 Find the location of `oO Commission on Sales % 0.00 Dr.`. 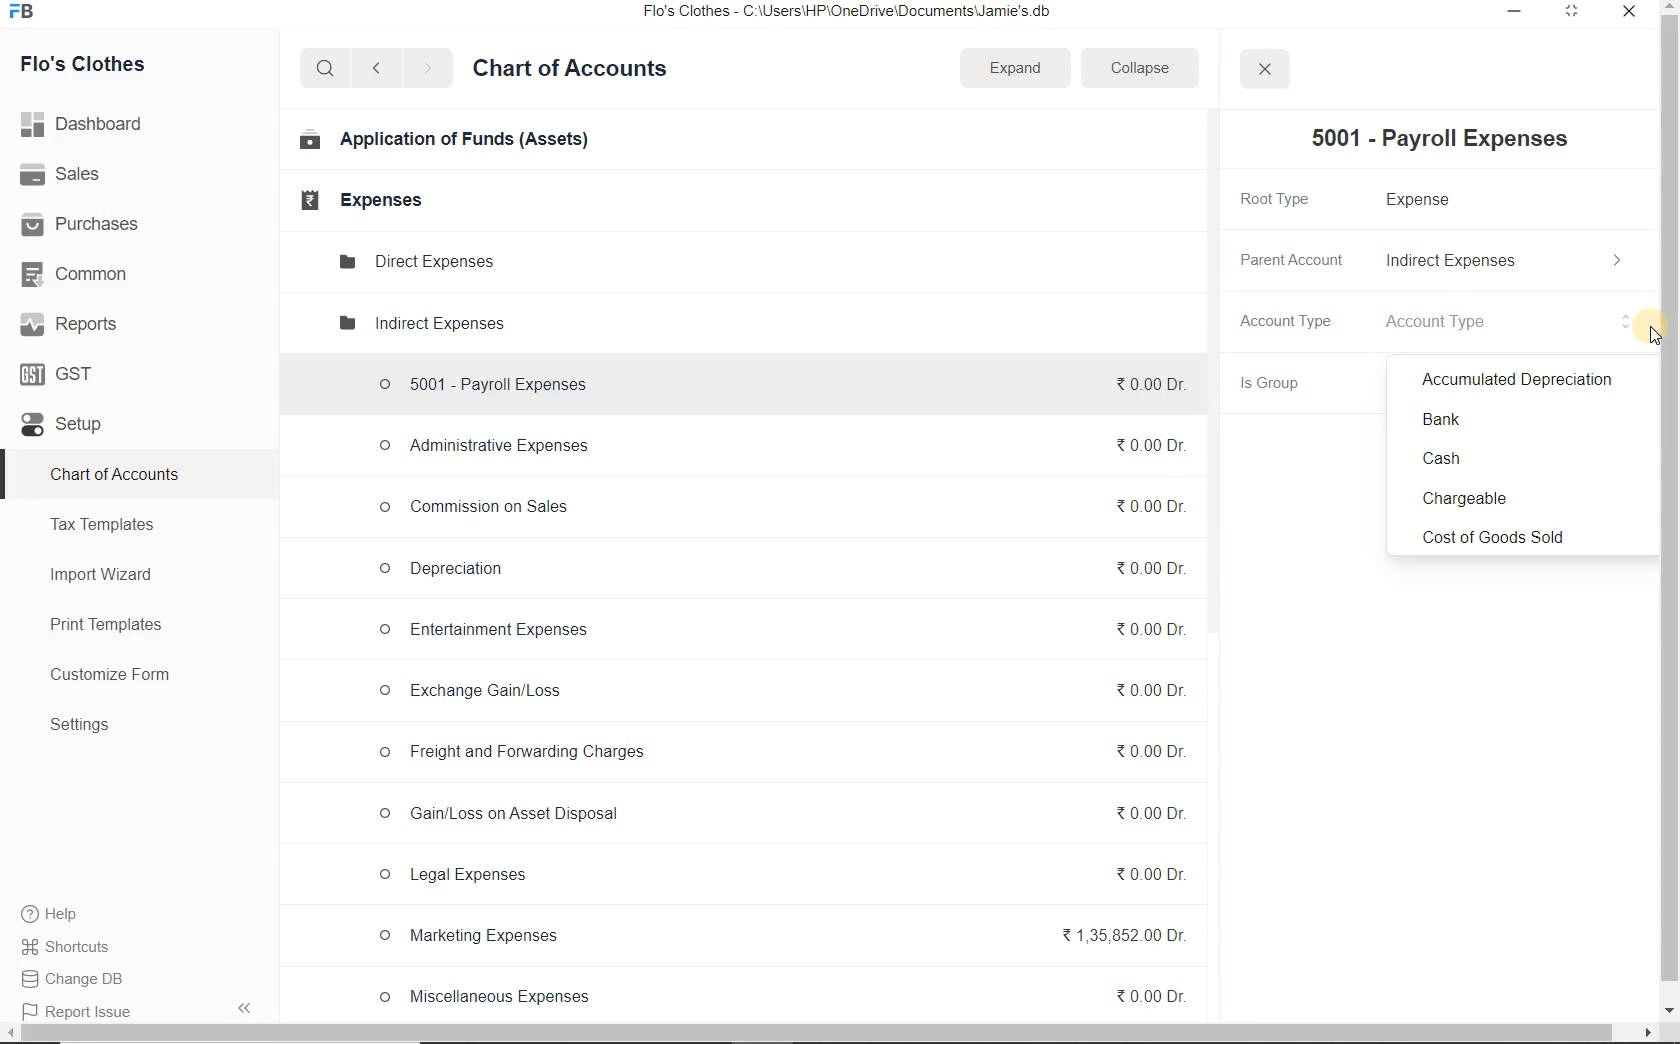

oO Commission on Sales % 0.00 Dr. is located at coordinates (775, 504).